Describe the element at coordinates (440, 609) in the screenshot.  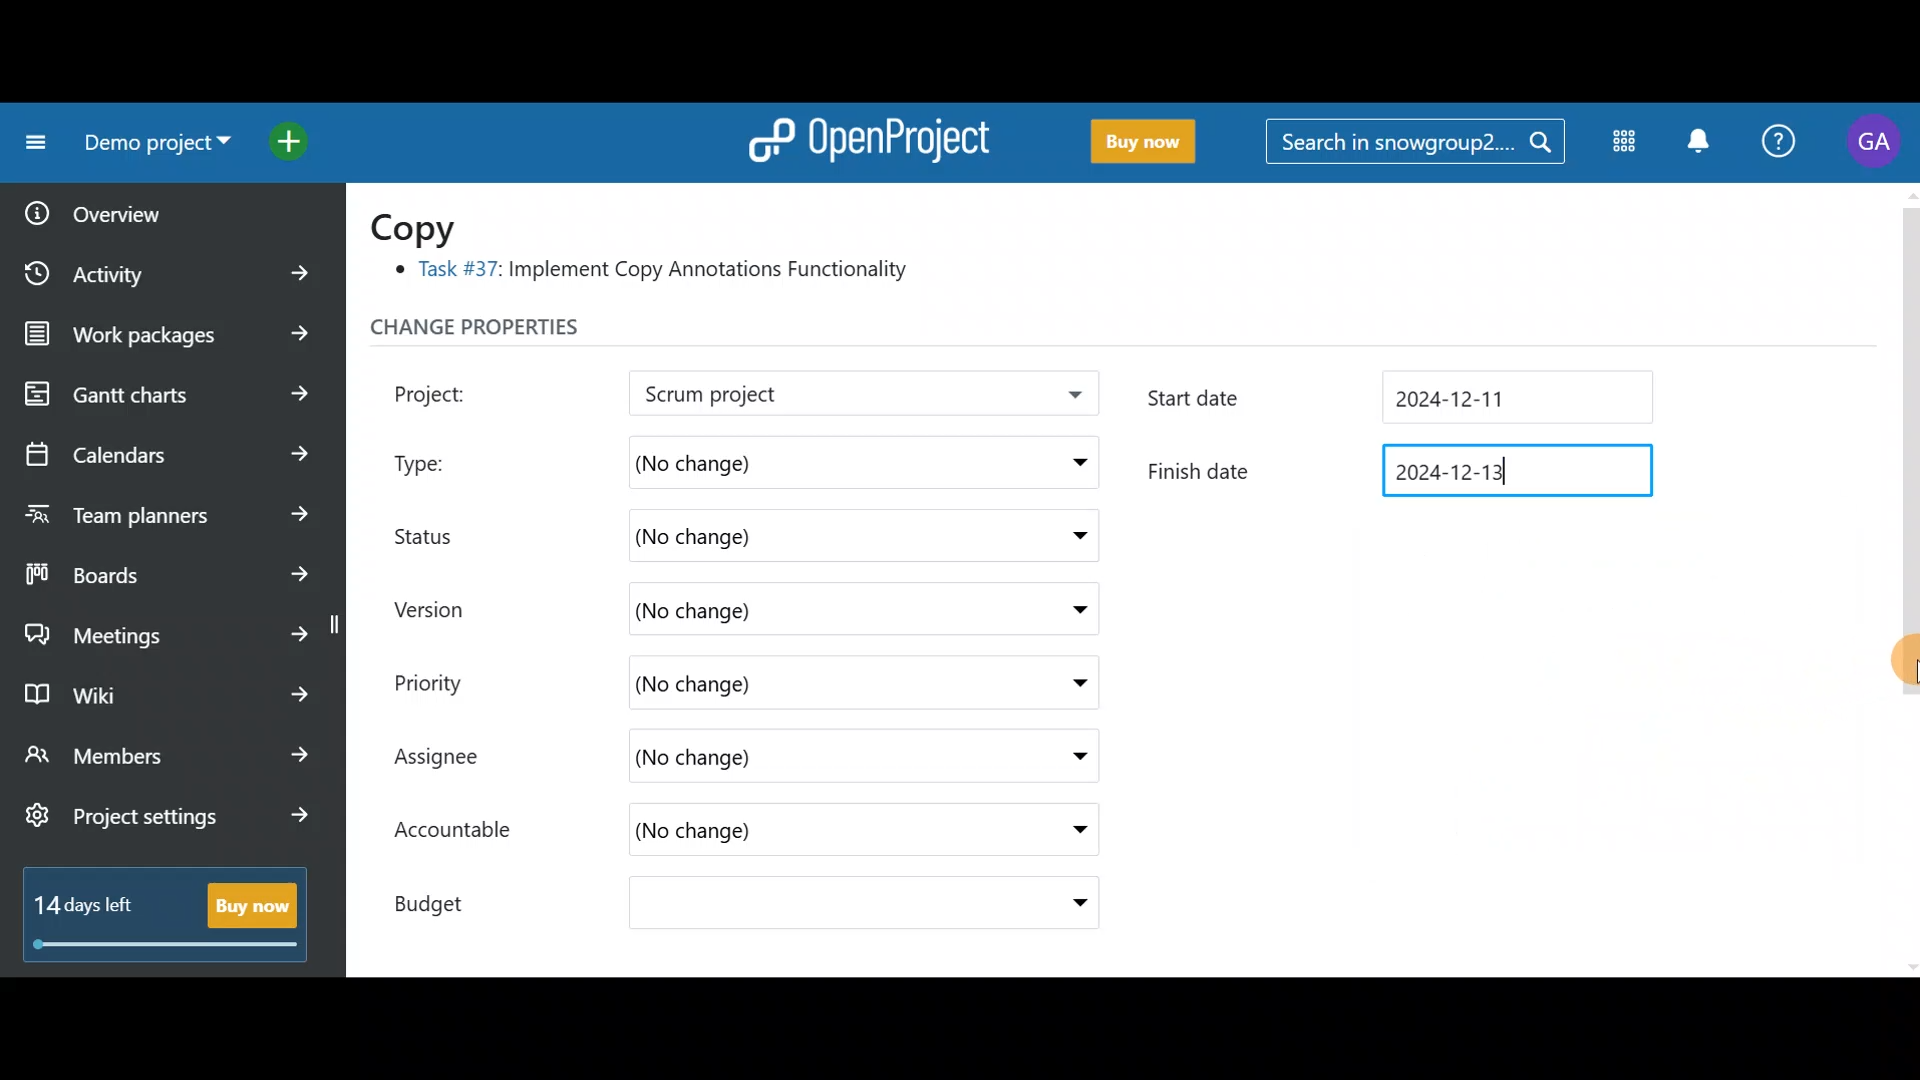
I see `Version` at that location.